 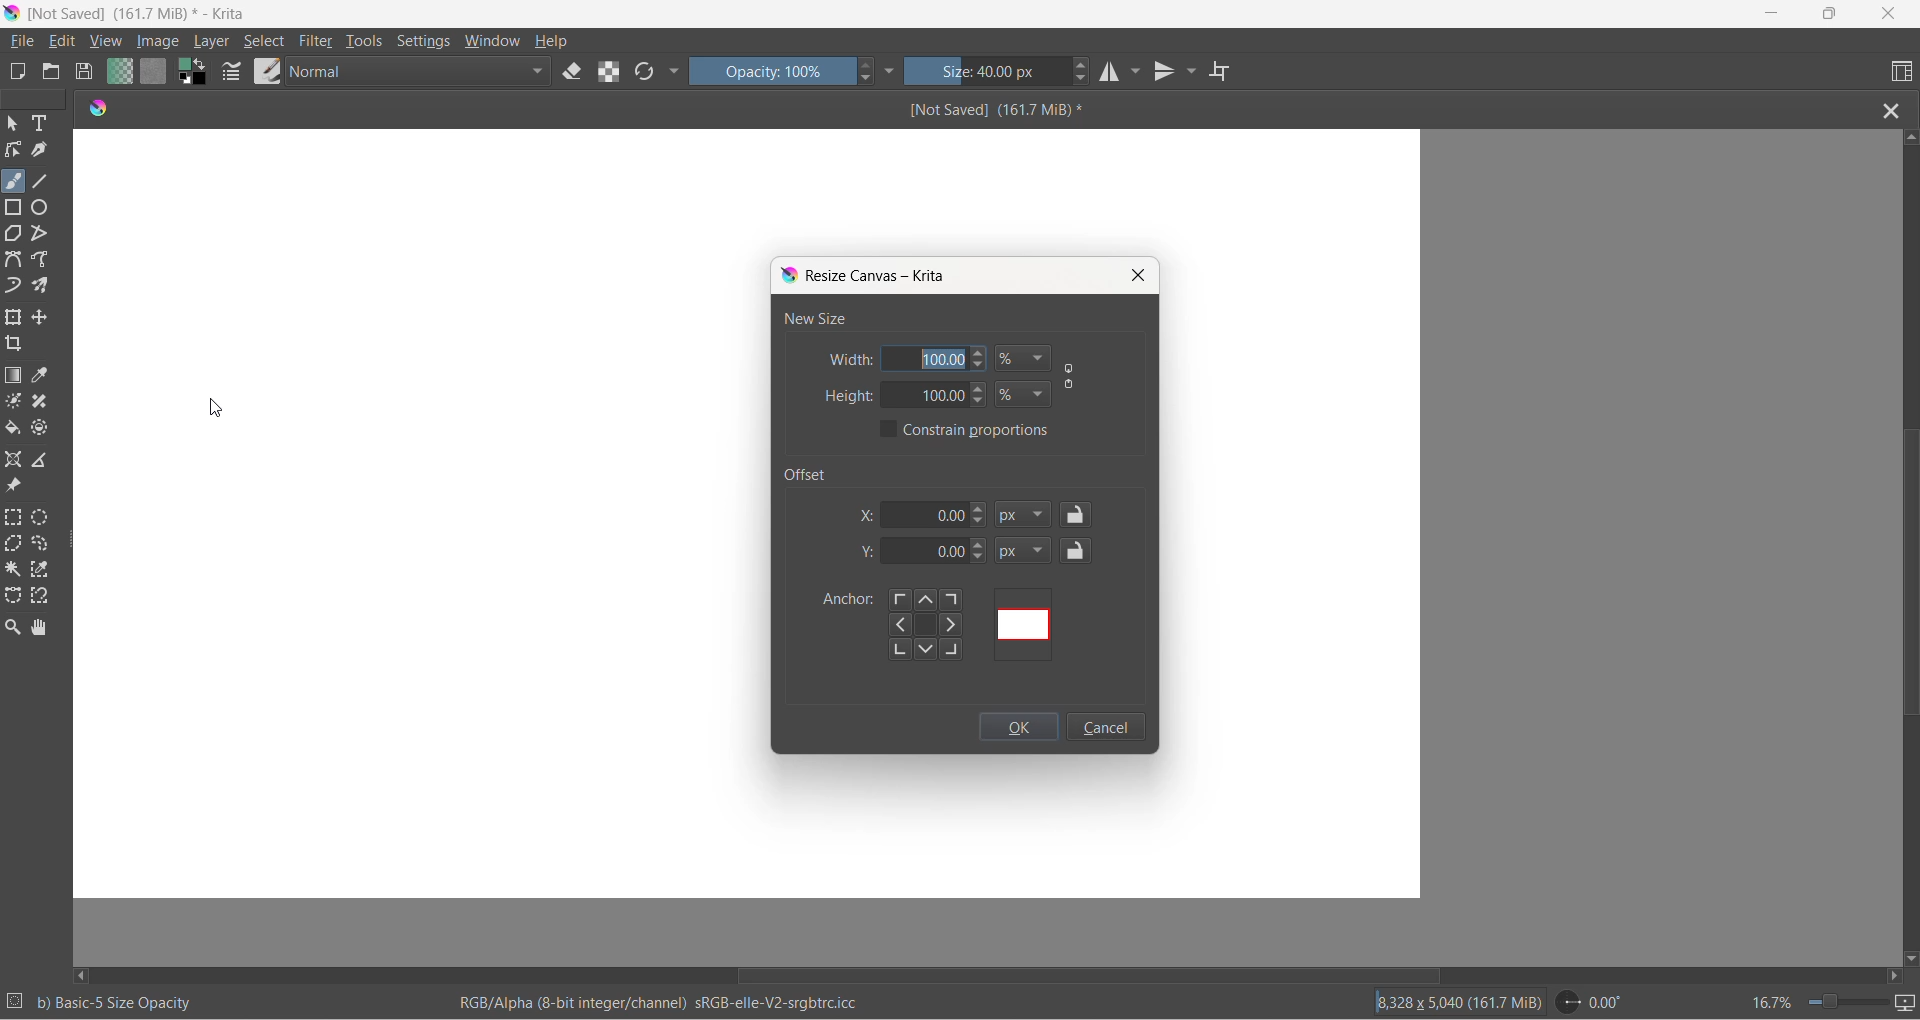 What do you see at coordinates (41, 206) in the screenshot?
I see `ellipse tool` at bounding box center [41, 206].